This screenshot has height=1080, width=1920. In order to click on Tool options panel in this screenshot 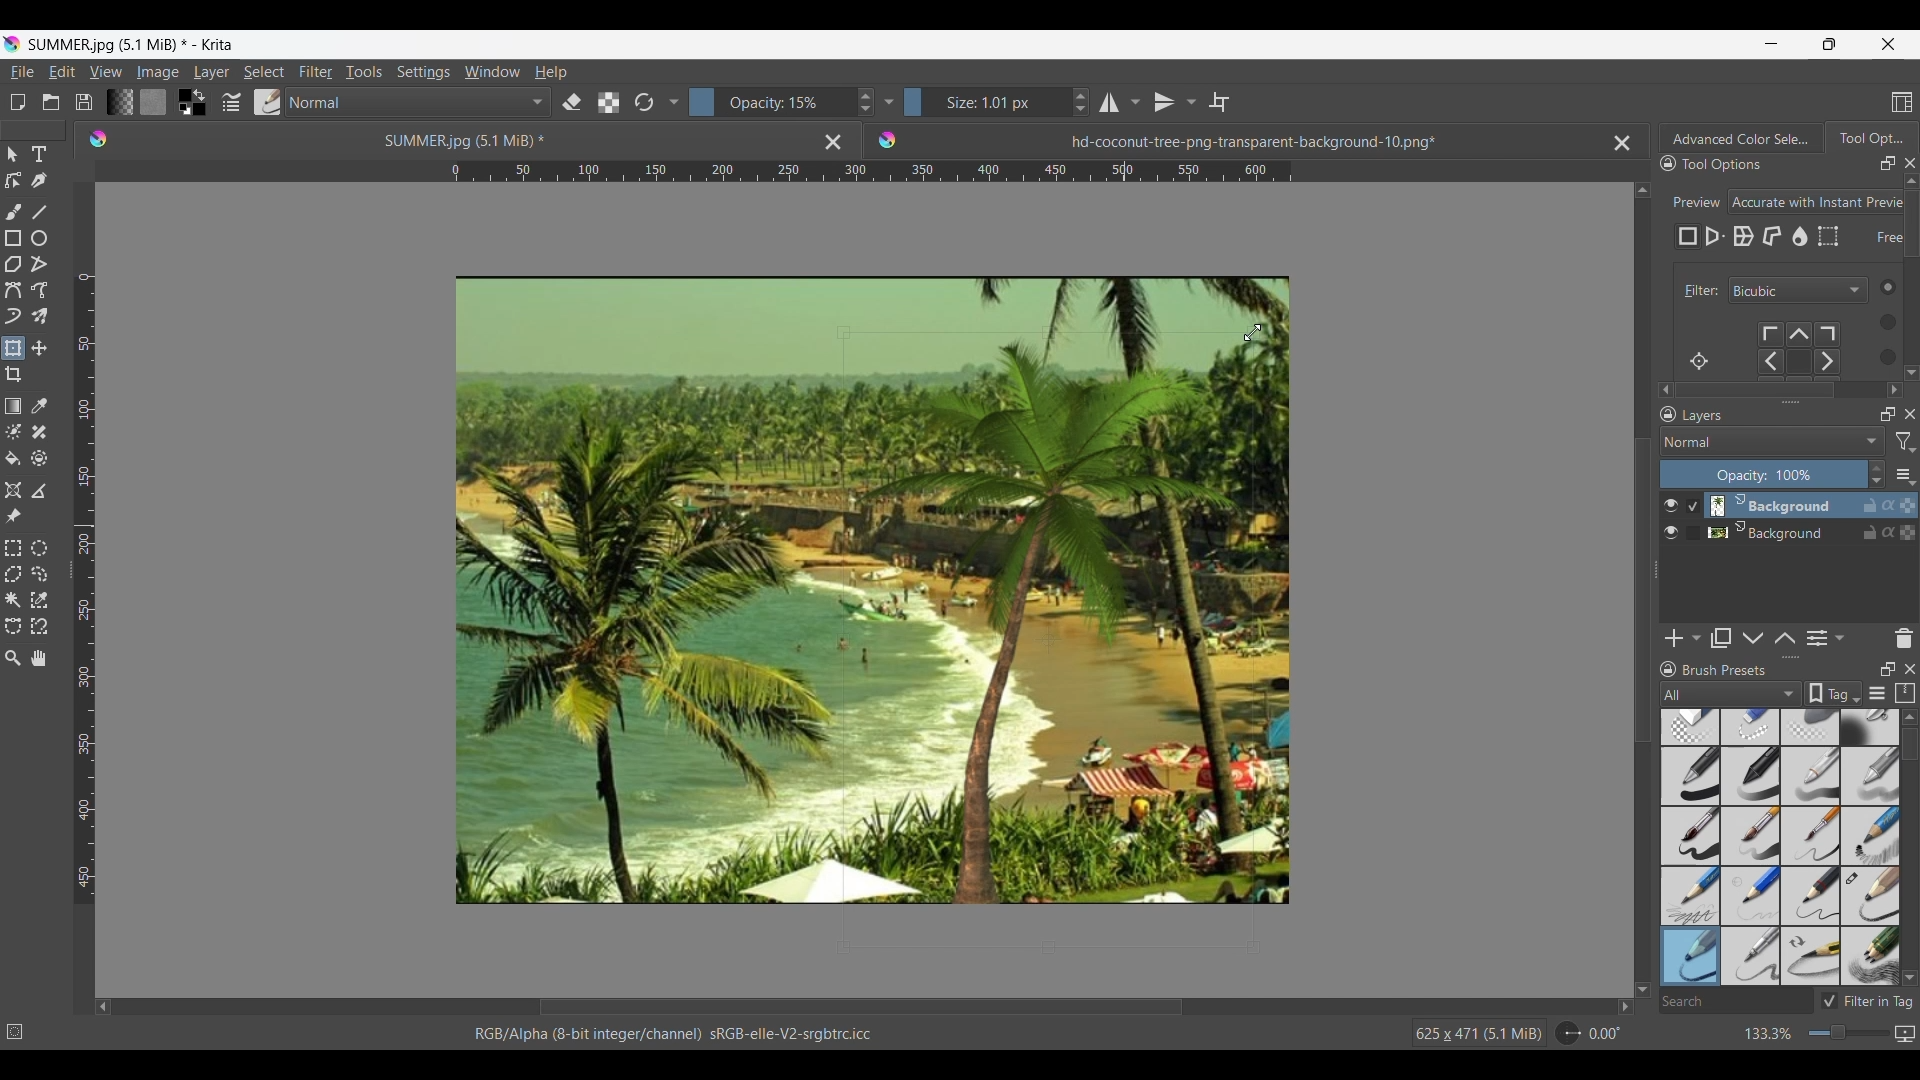, I will do `click(1870, 137)`.